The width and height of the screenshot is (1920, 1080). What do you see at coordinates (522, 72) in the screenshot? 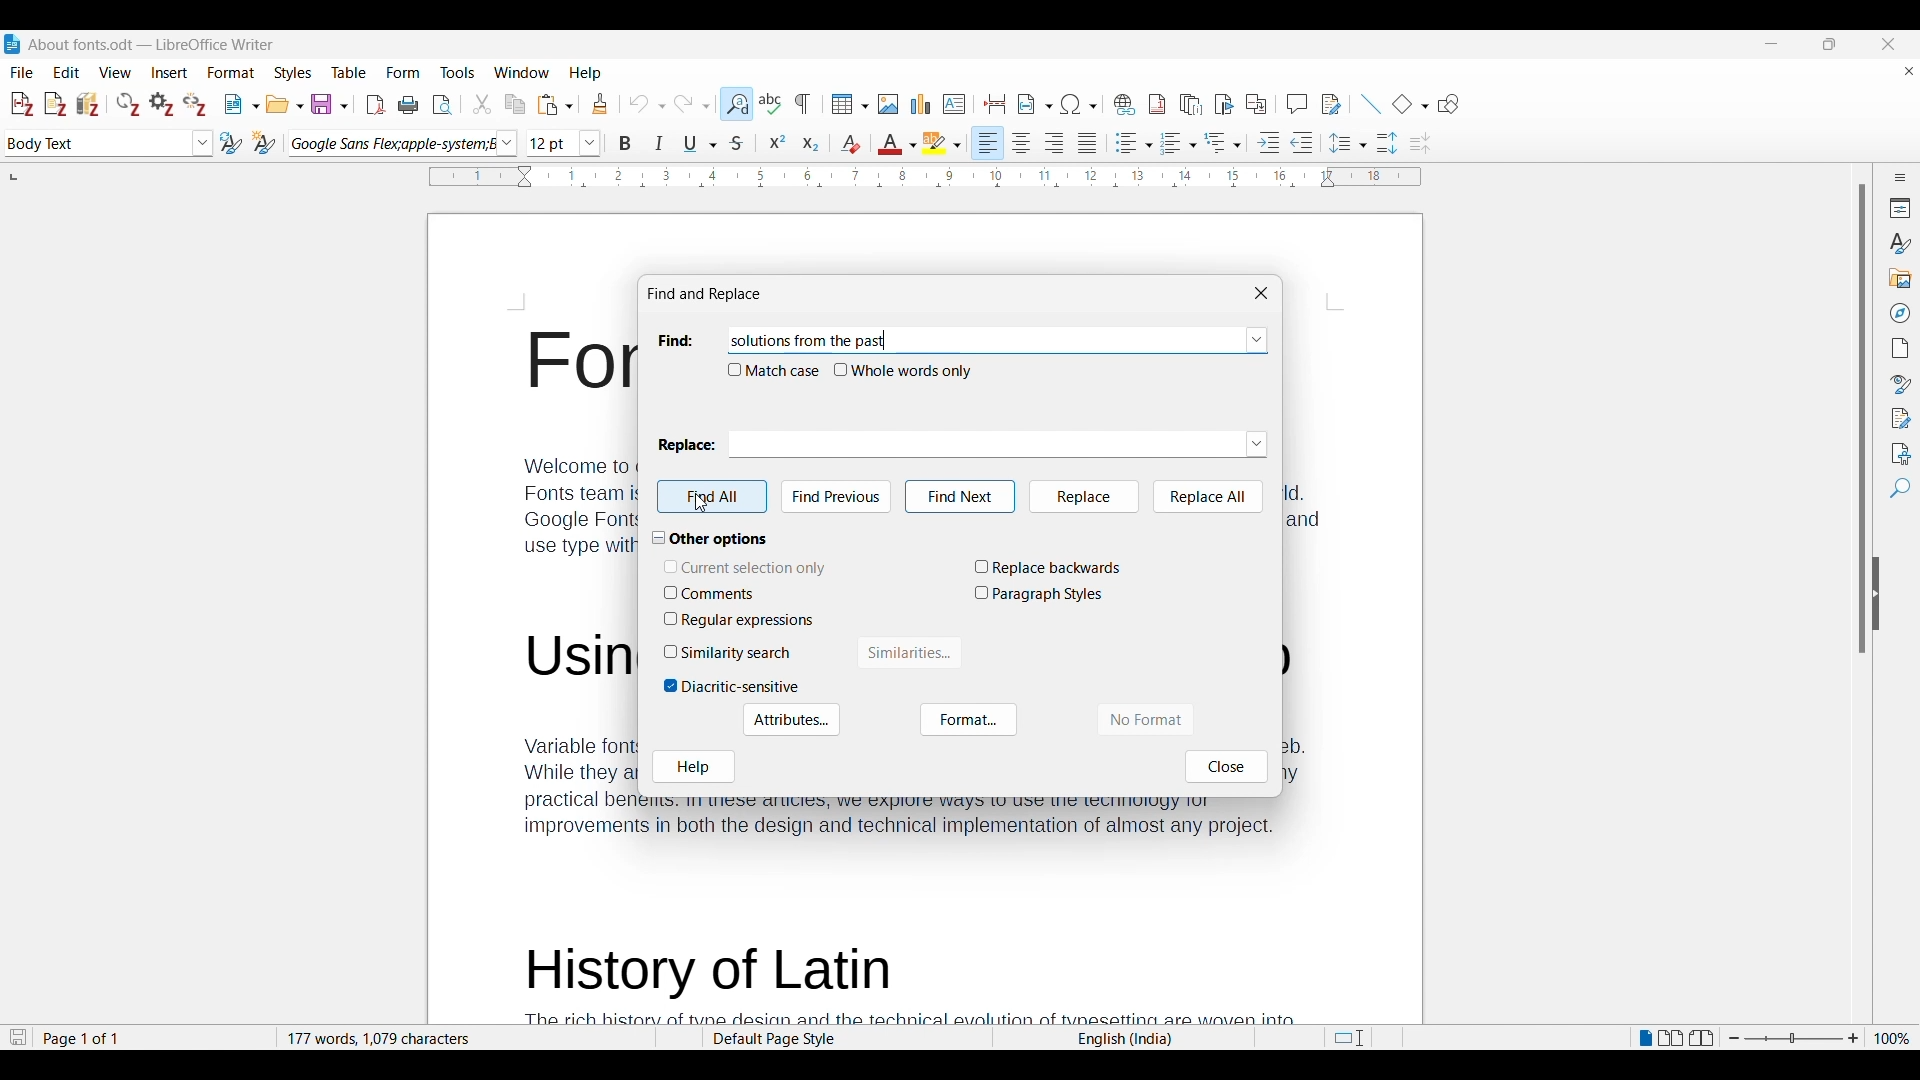
I see `Window menu` at bounding box center [522, 72].